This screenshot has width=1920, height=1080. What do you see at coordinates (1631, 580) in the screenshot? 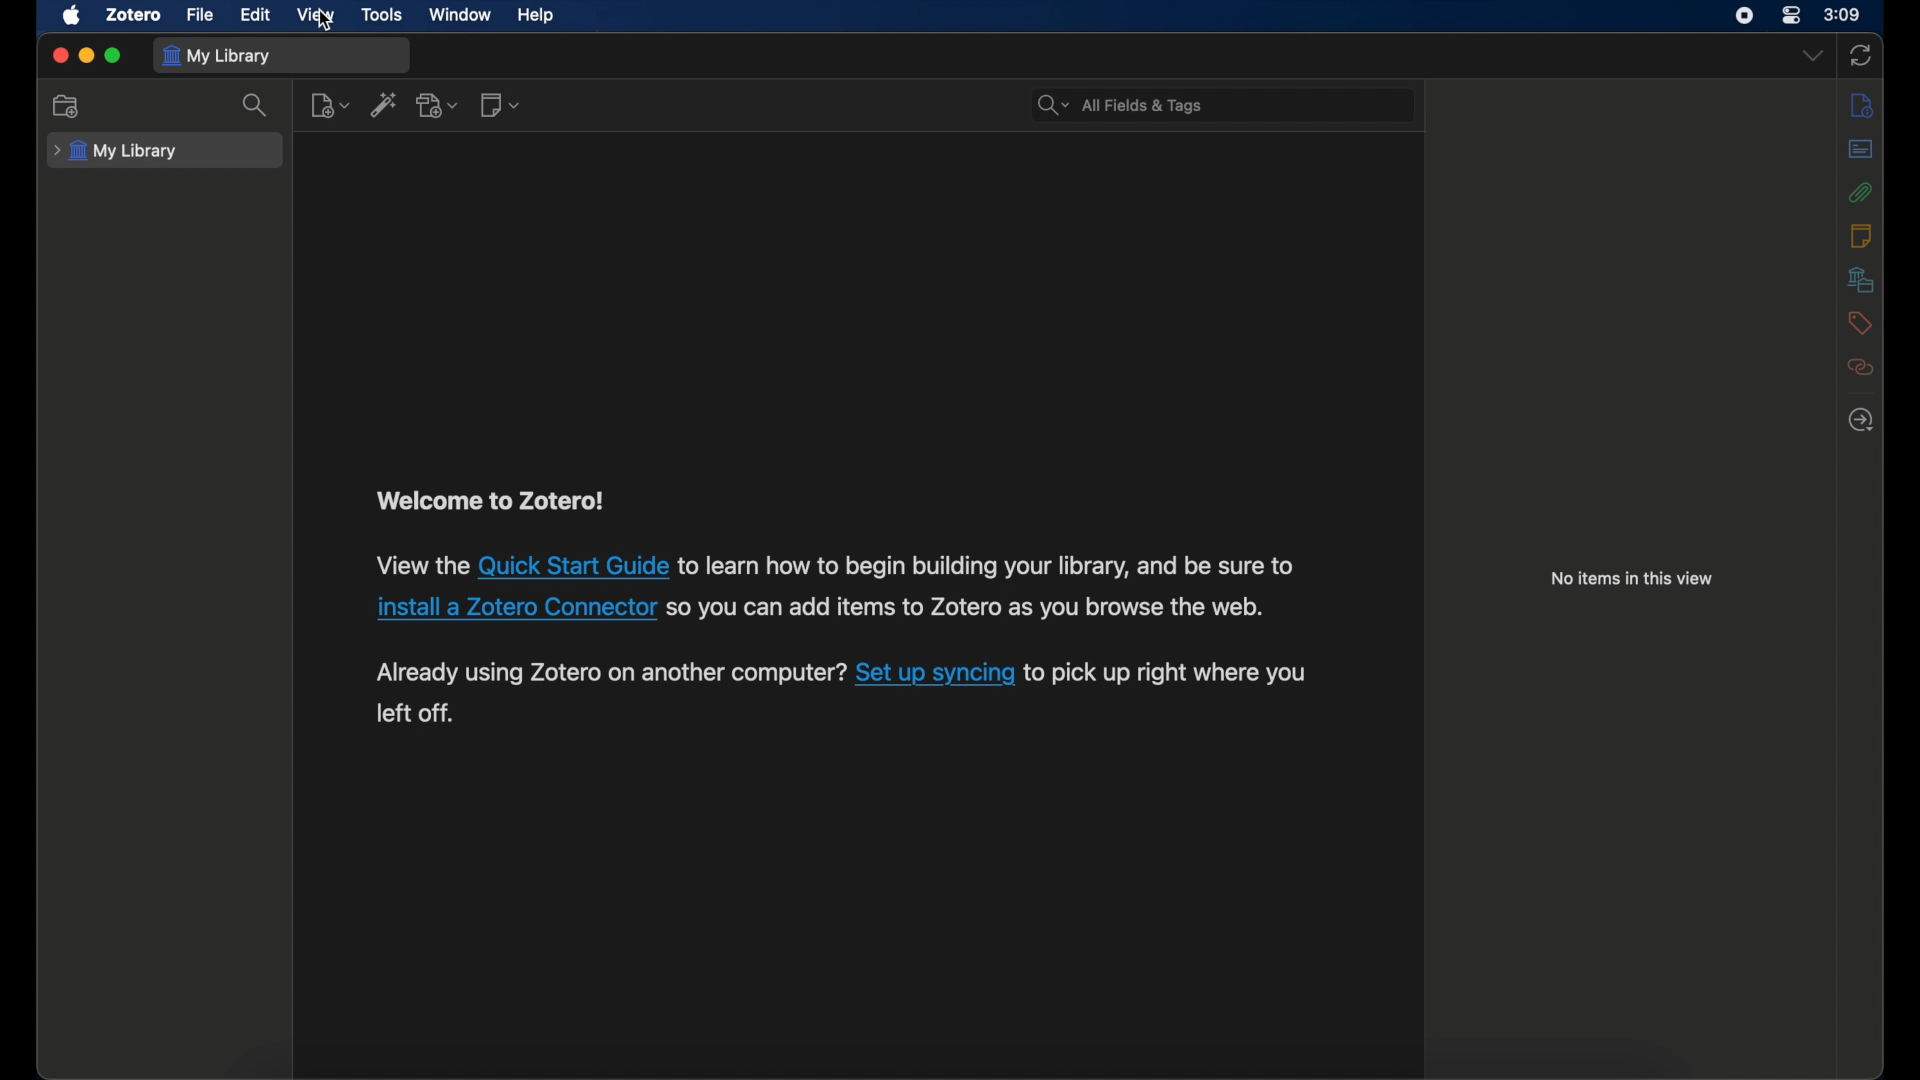
I see `info` at bounding box center [1631, 580].